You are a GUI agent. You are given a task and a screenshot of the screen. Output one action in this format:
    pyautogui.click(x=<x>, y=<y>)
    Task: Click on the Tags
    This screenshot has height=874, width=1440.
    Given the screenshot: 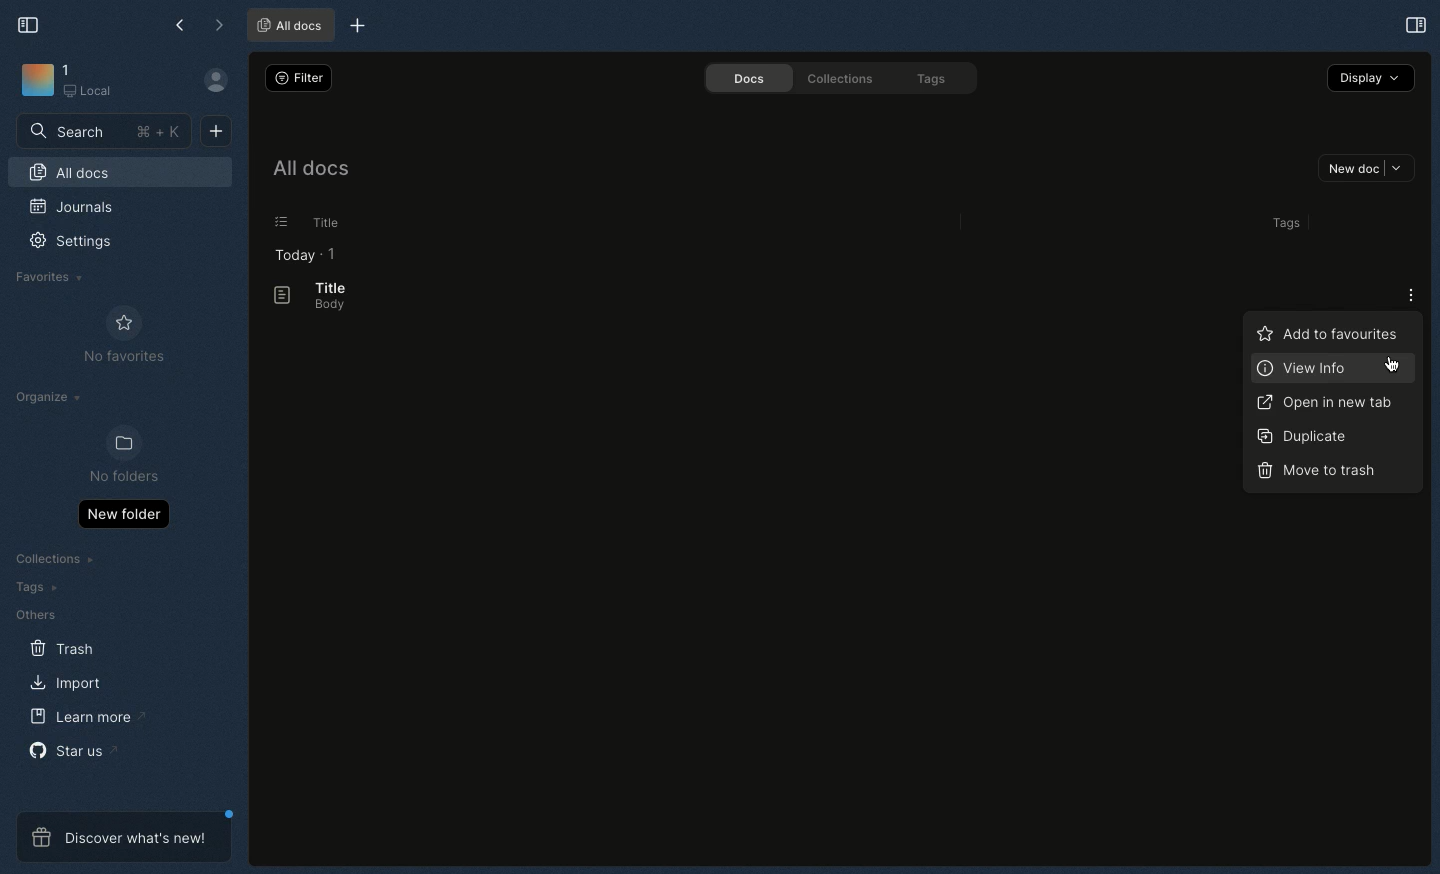 What is the action you would take?
    pyautogui.click(x=32, y=587)
    